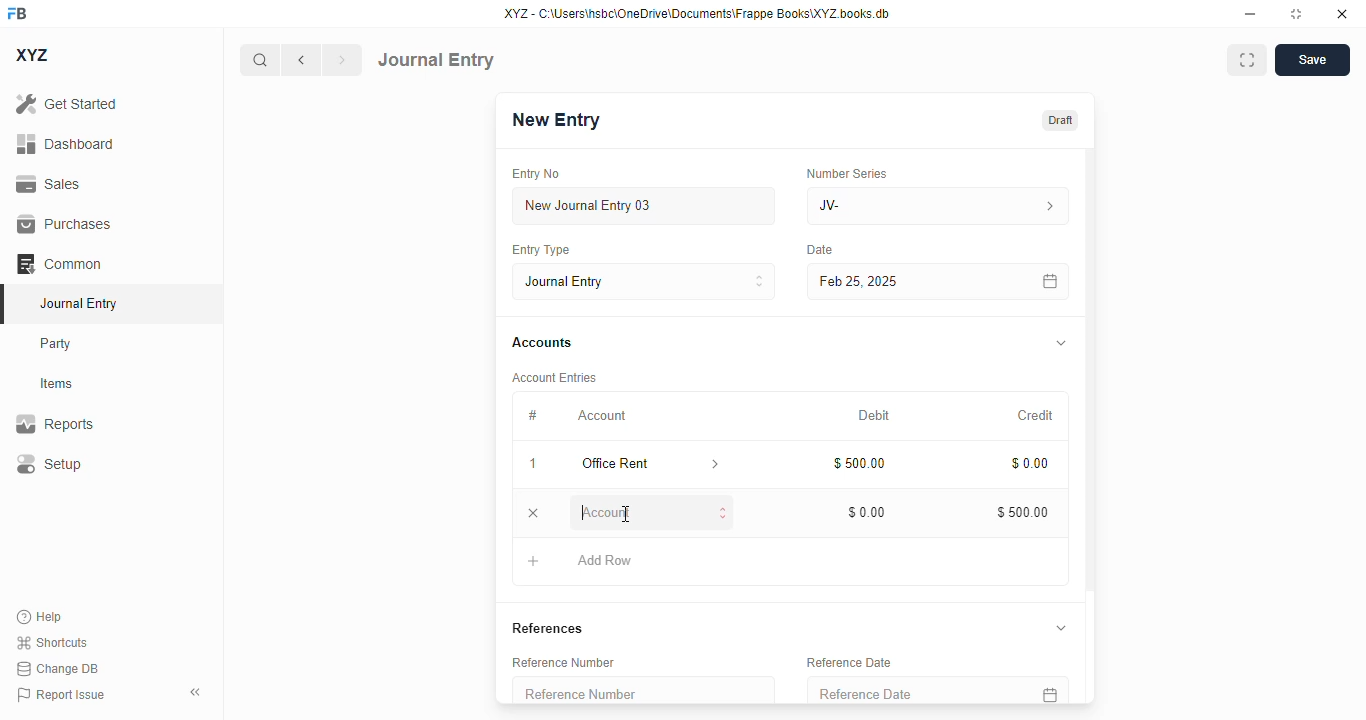 Image resolution: width=1366 pixels, height=720 pixels. Describe the element at coordinates (602, 416) in the screenshot. I see `account` at that location.